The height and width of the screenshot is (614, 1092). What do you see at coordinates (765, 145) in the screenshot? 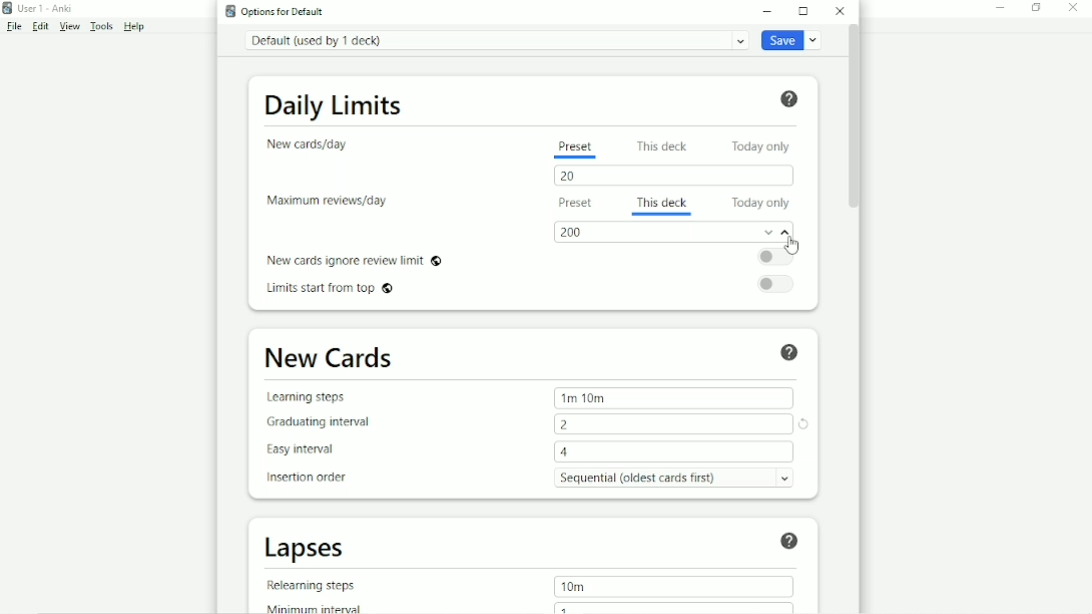
I see `Today only` at bounding box center [765, 145].